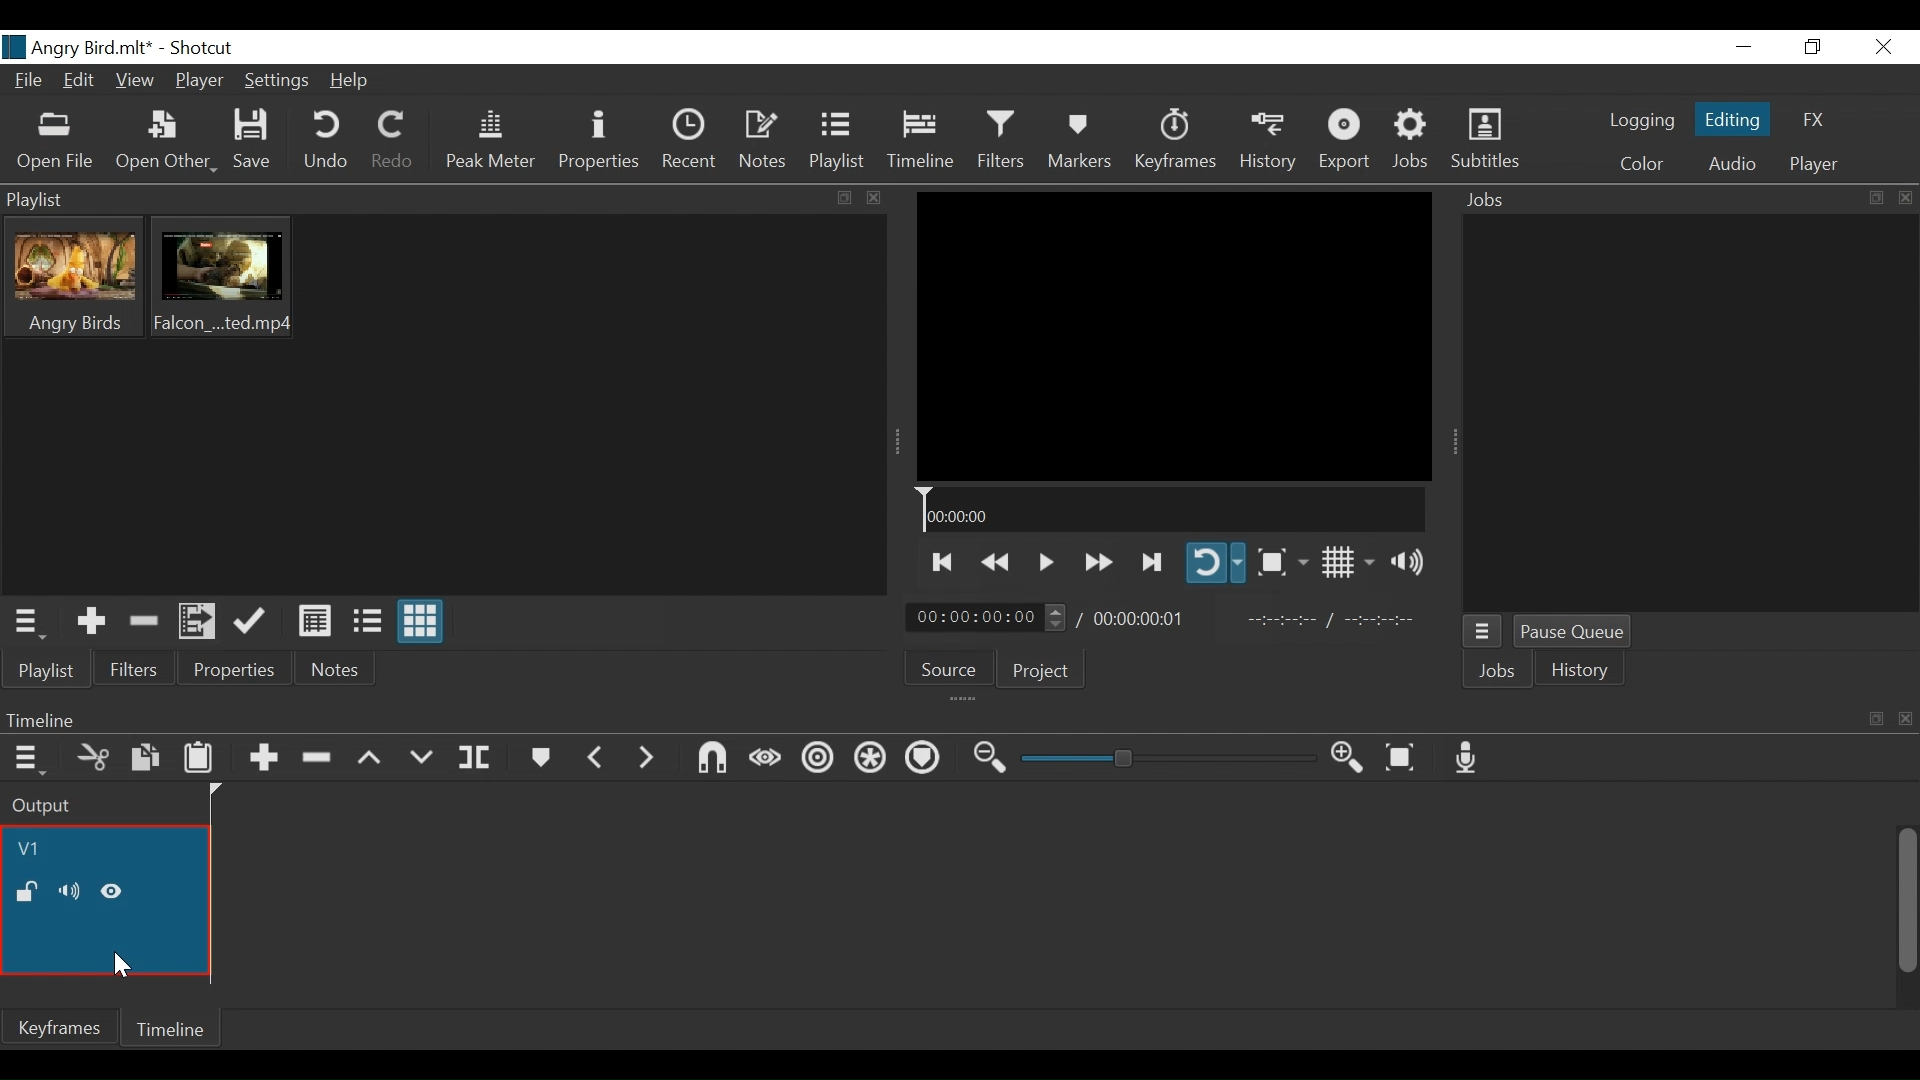 This screenshot has height=1080, width=1920. What do you see at coordinates (1814, 118) in the screenshot?
I see `FX` at bounding box center [1814, 118].